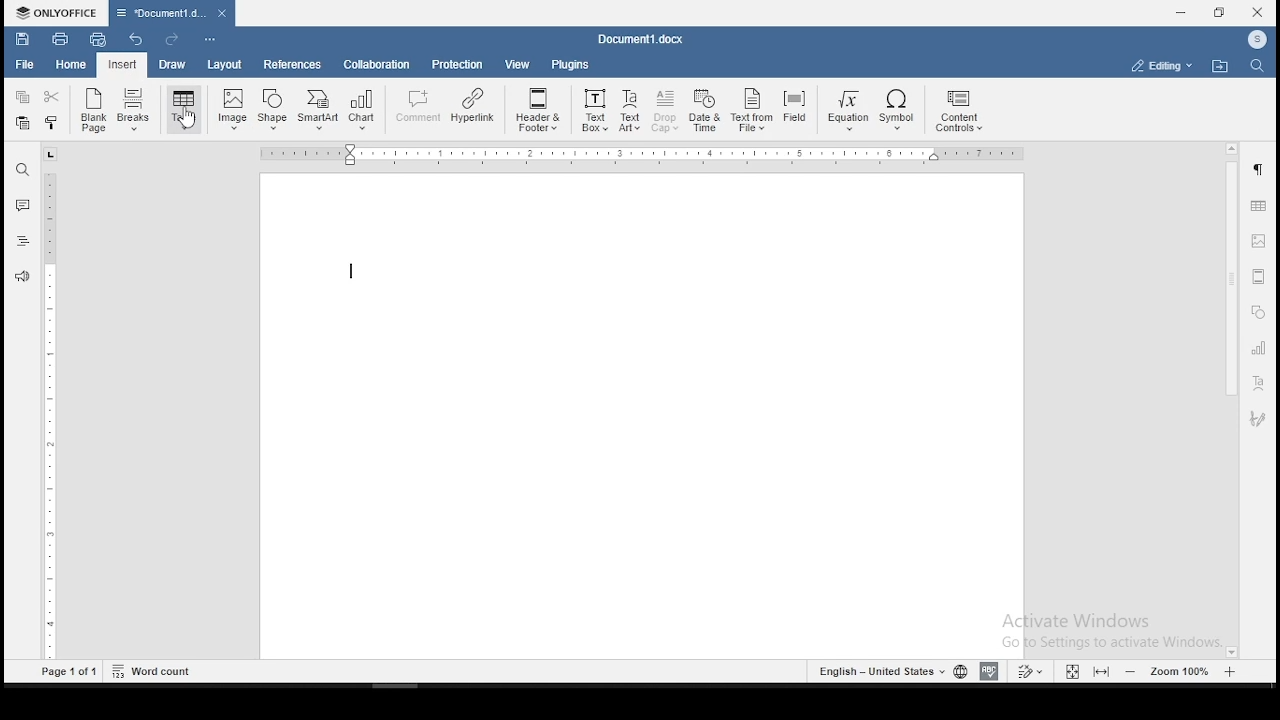 Image resolution: width=1280 pixels, height=720 pixels. I want to click on table settings, so click(1260, 207).